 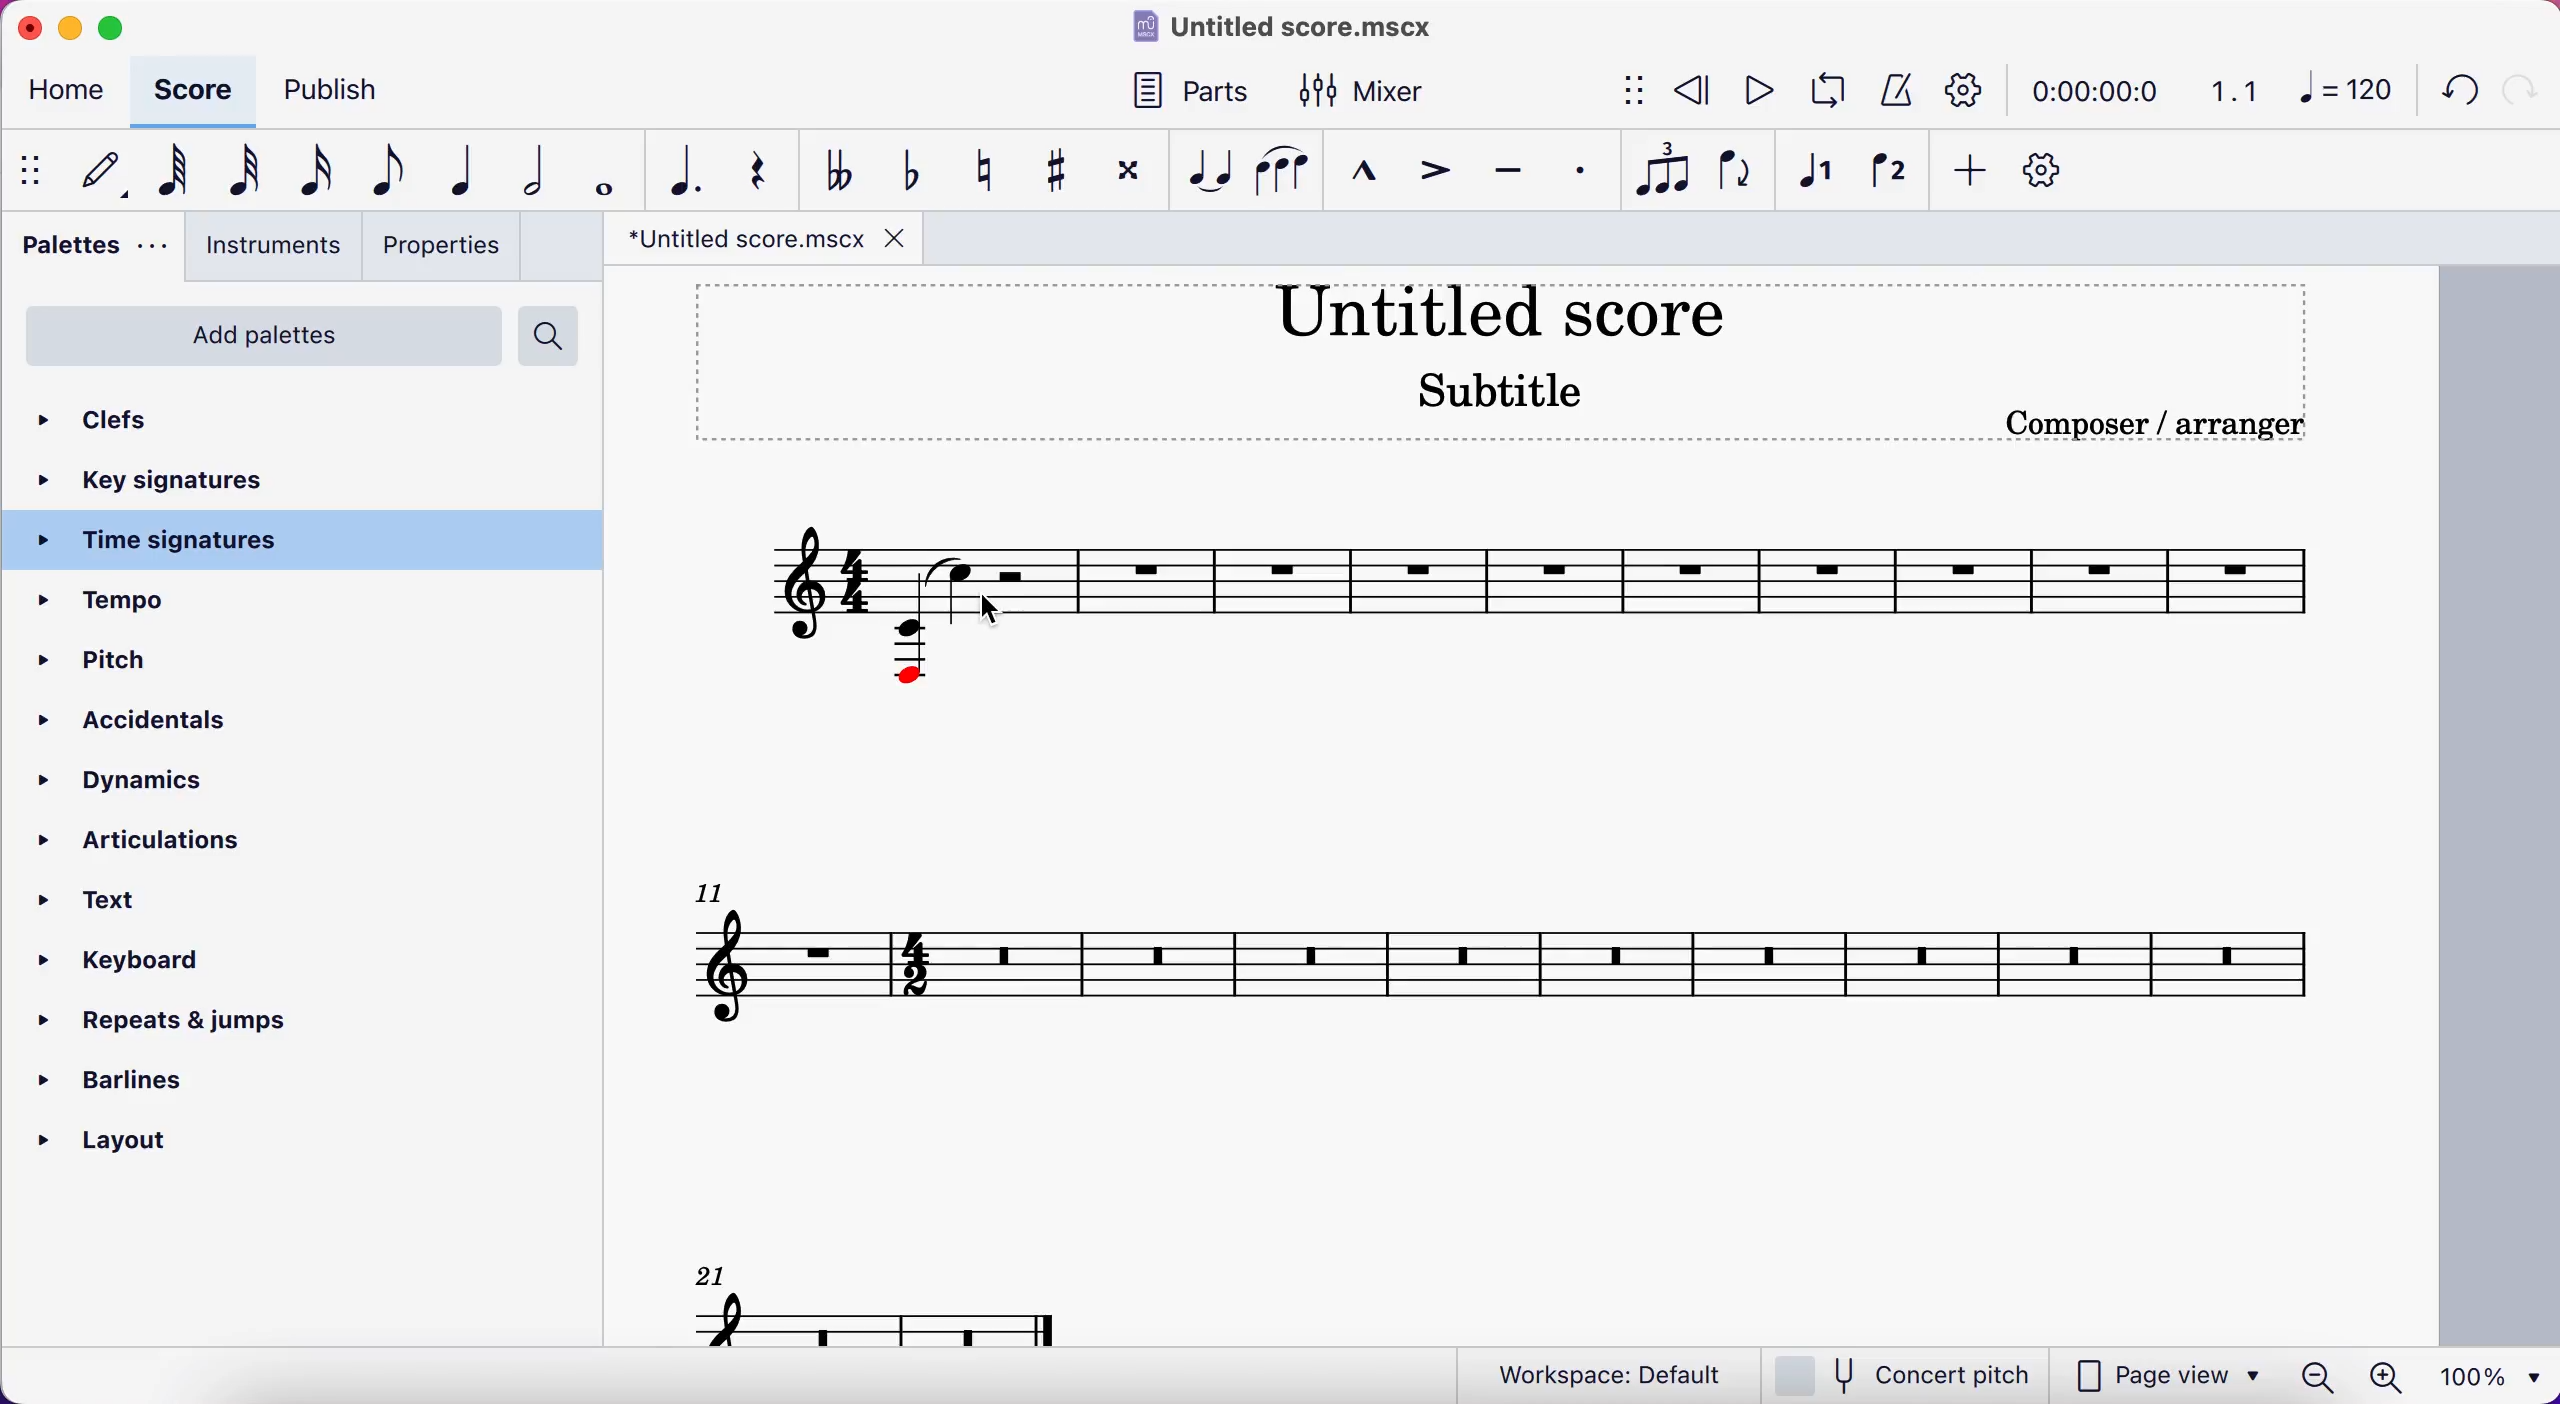 What do you see at coordinates (2232, 90) in the screenshot?
I see `1.1` at bounding box center [2232, 90].